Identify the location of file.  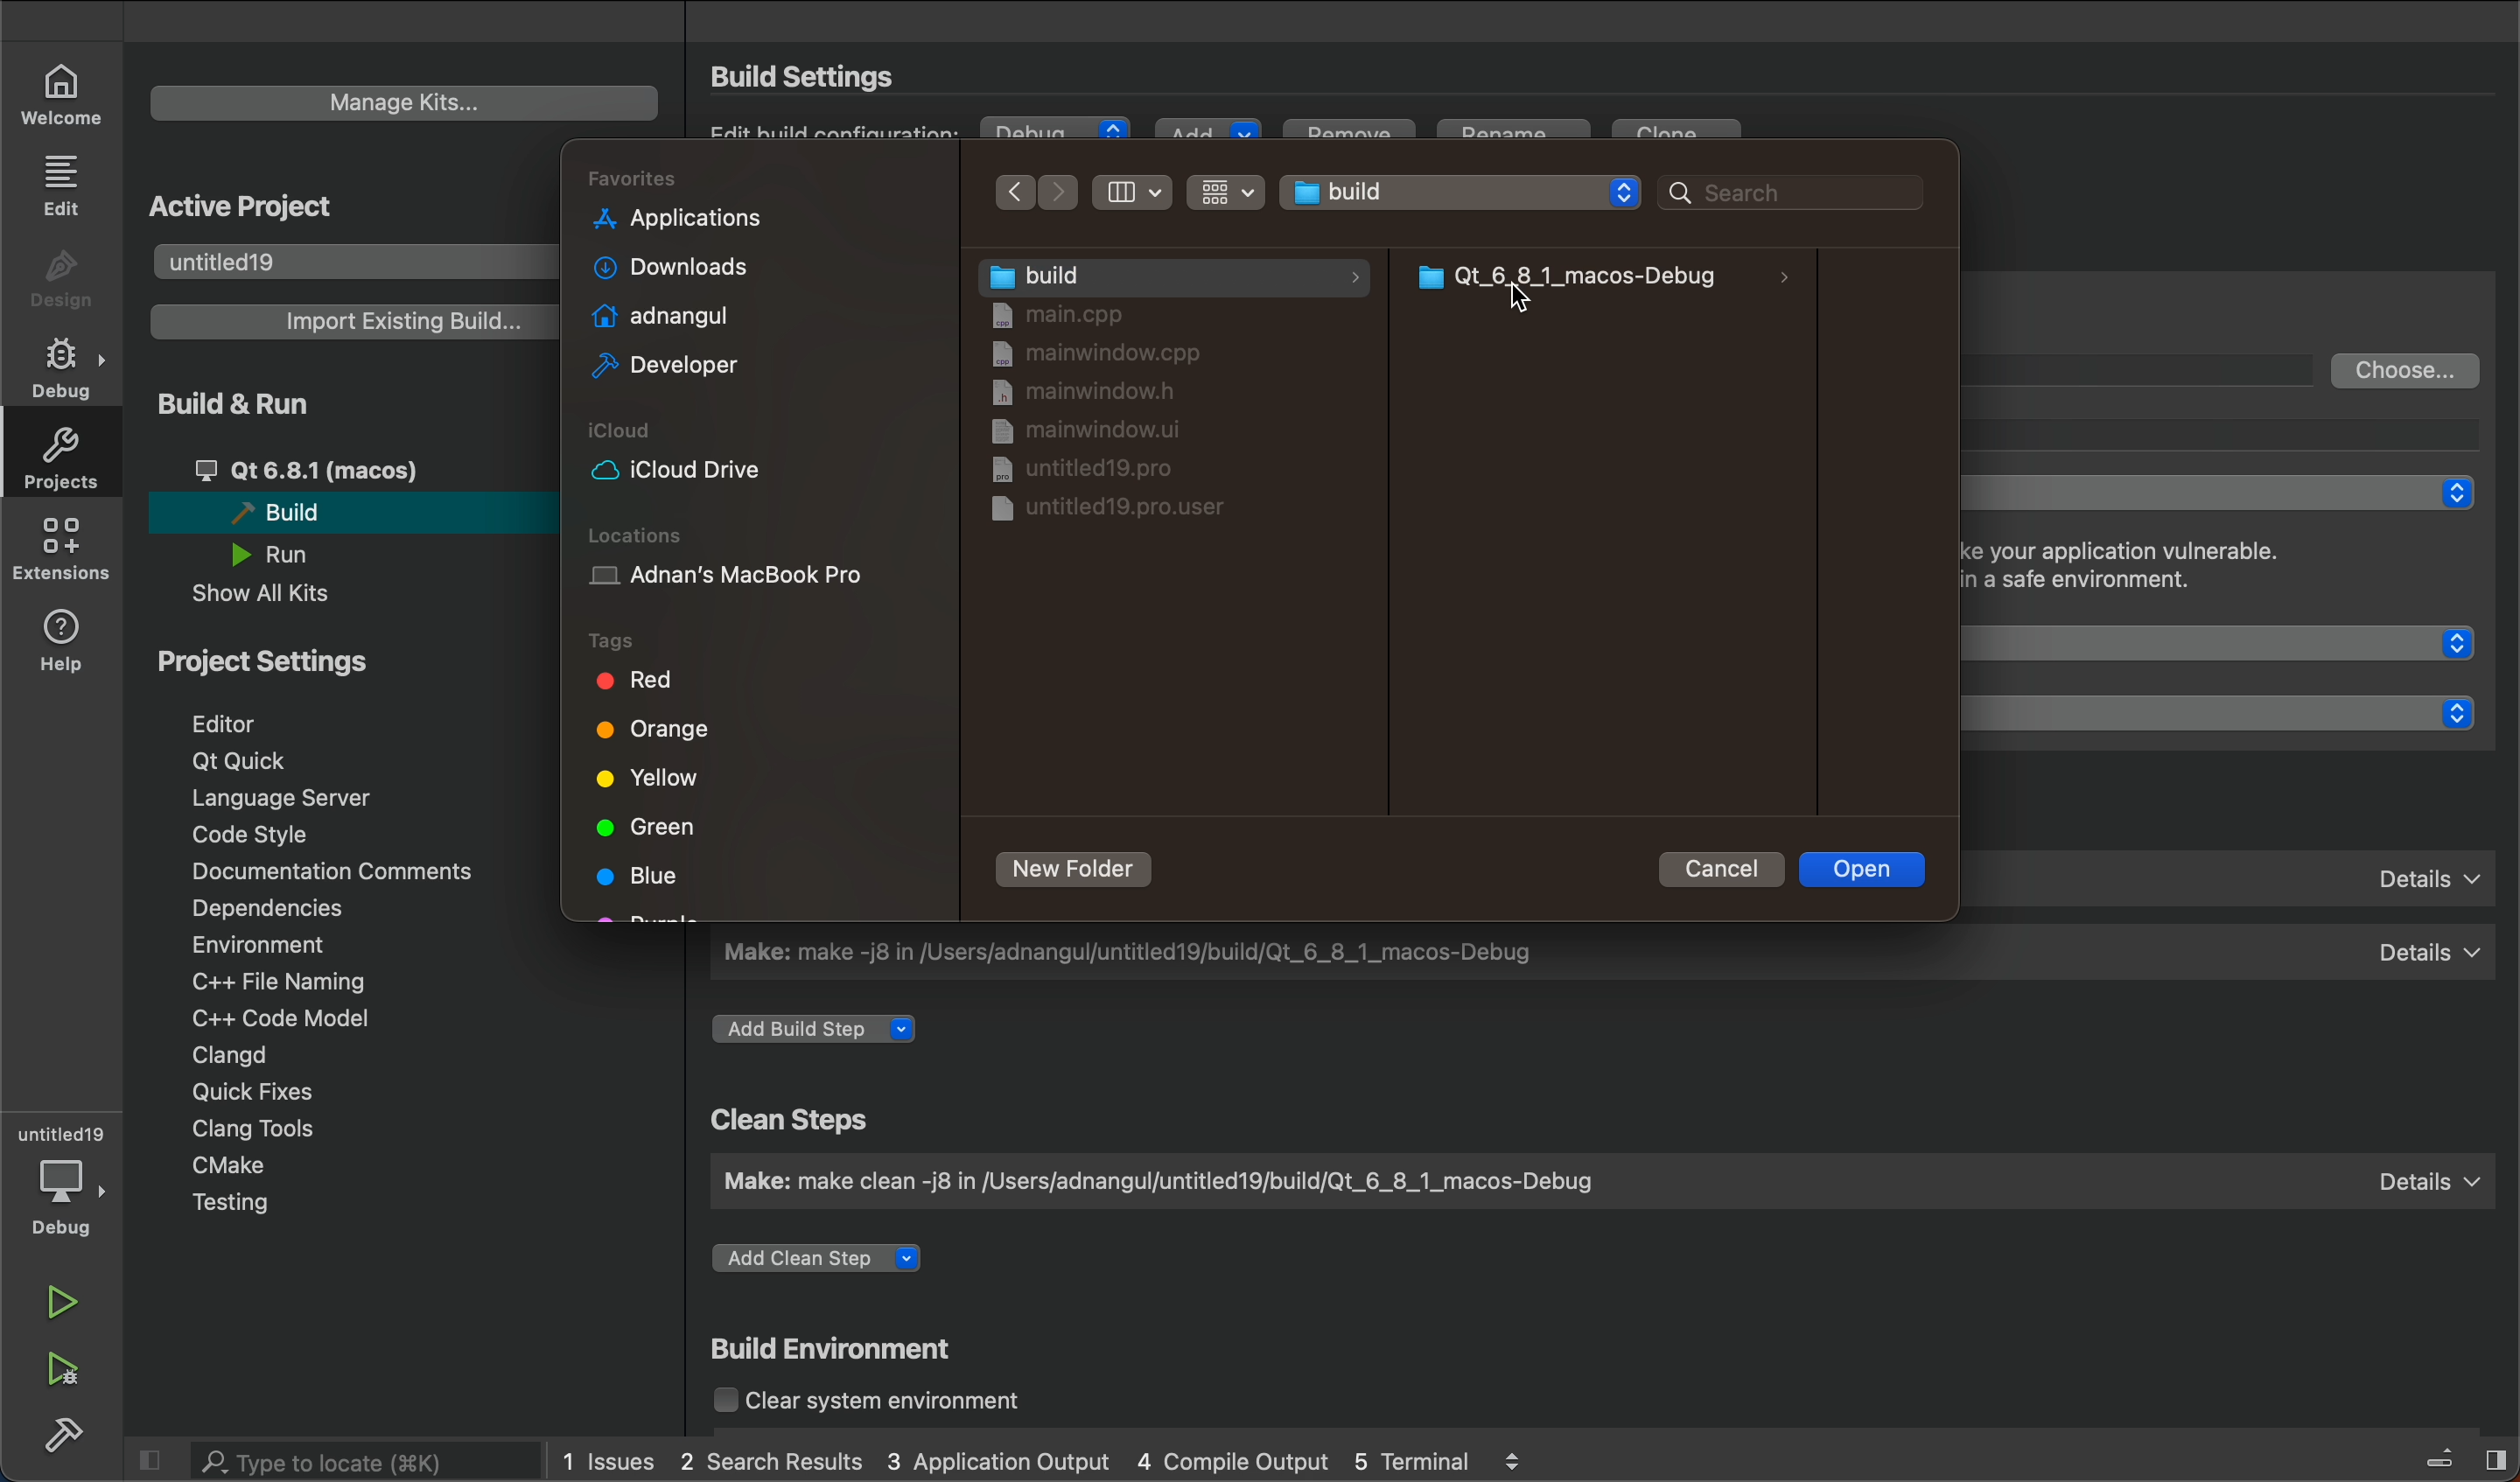
(1088, 434).